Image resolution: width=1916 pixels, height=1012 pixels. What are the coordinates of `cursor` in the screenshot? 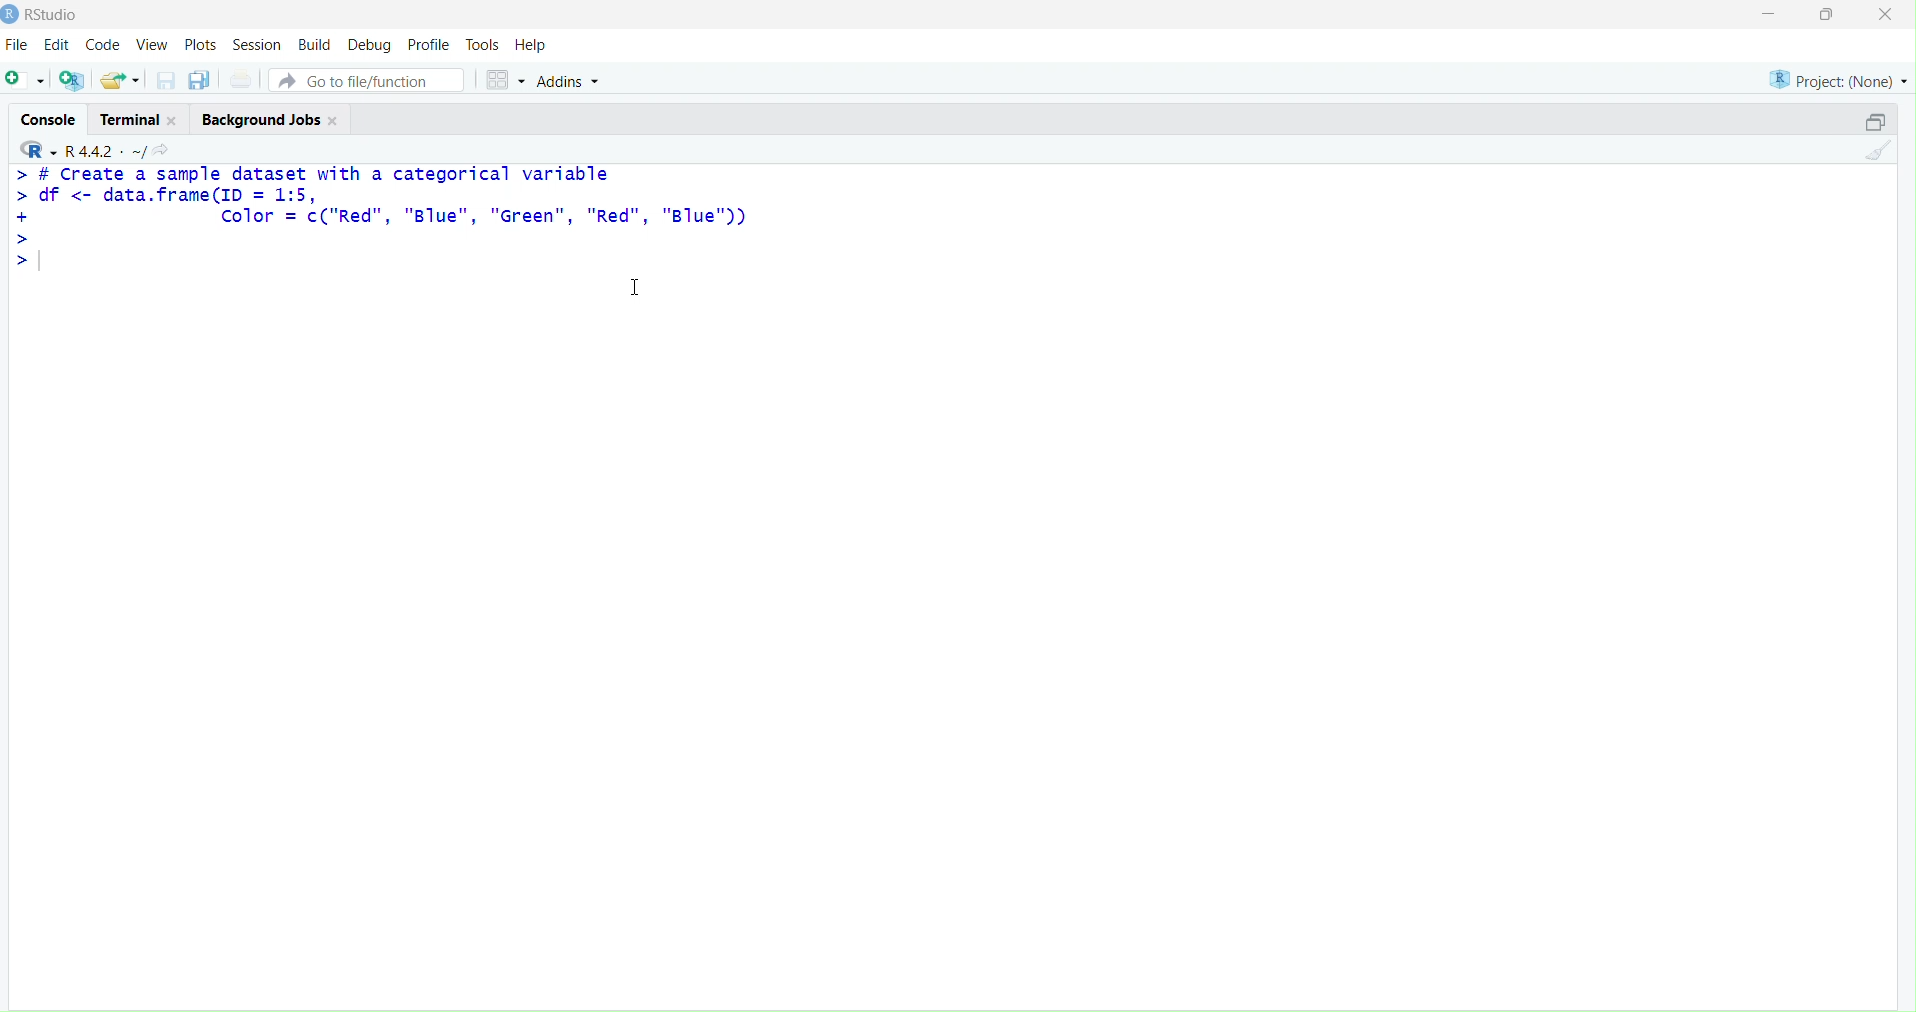 It's located at (636, 287).